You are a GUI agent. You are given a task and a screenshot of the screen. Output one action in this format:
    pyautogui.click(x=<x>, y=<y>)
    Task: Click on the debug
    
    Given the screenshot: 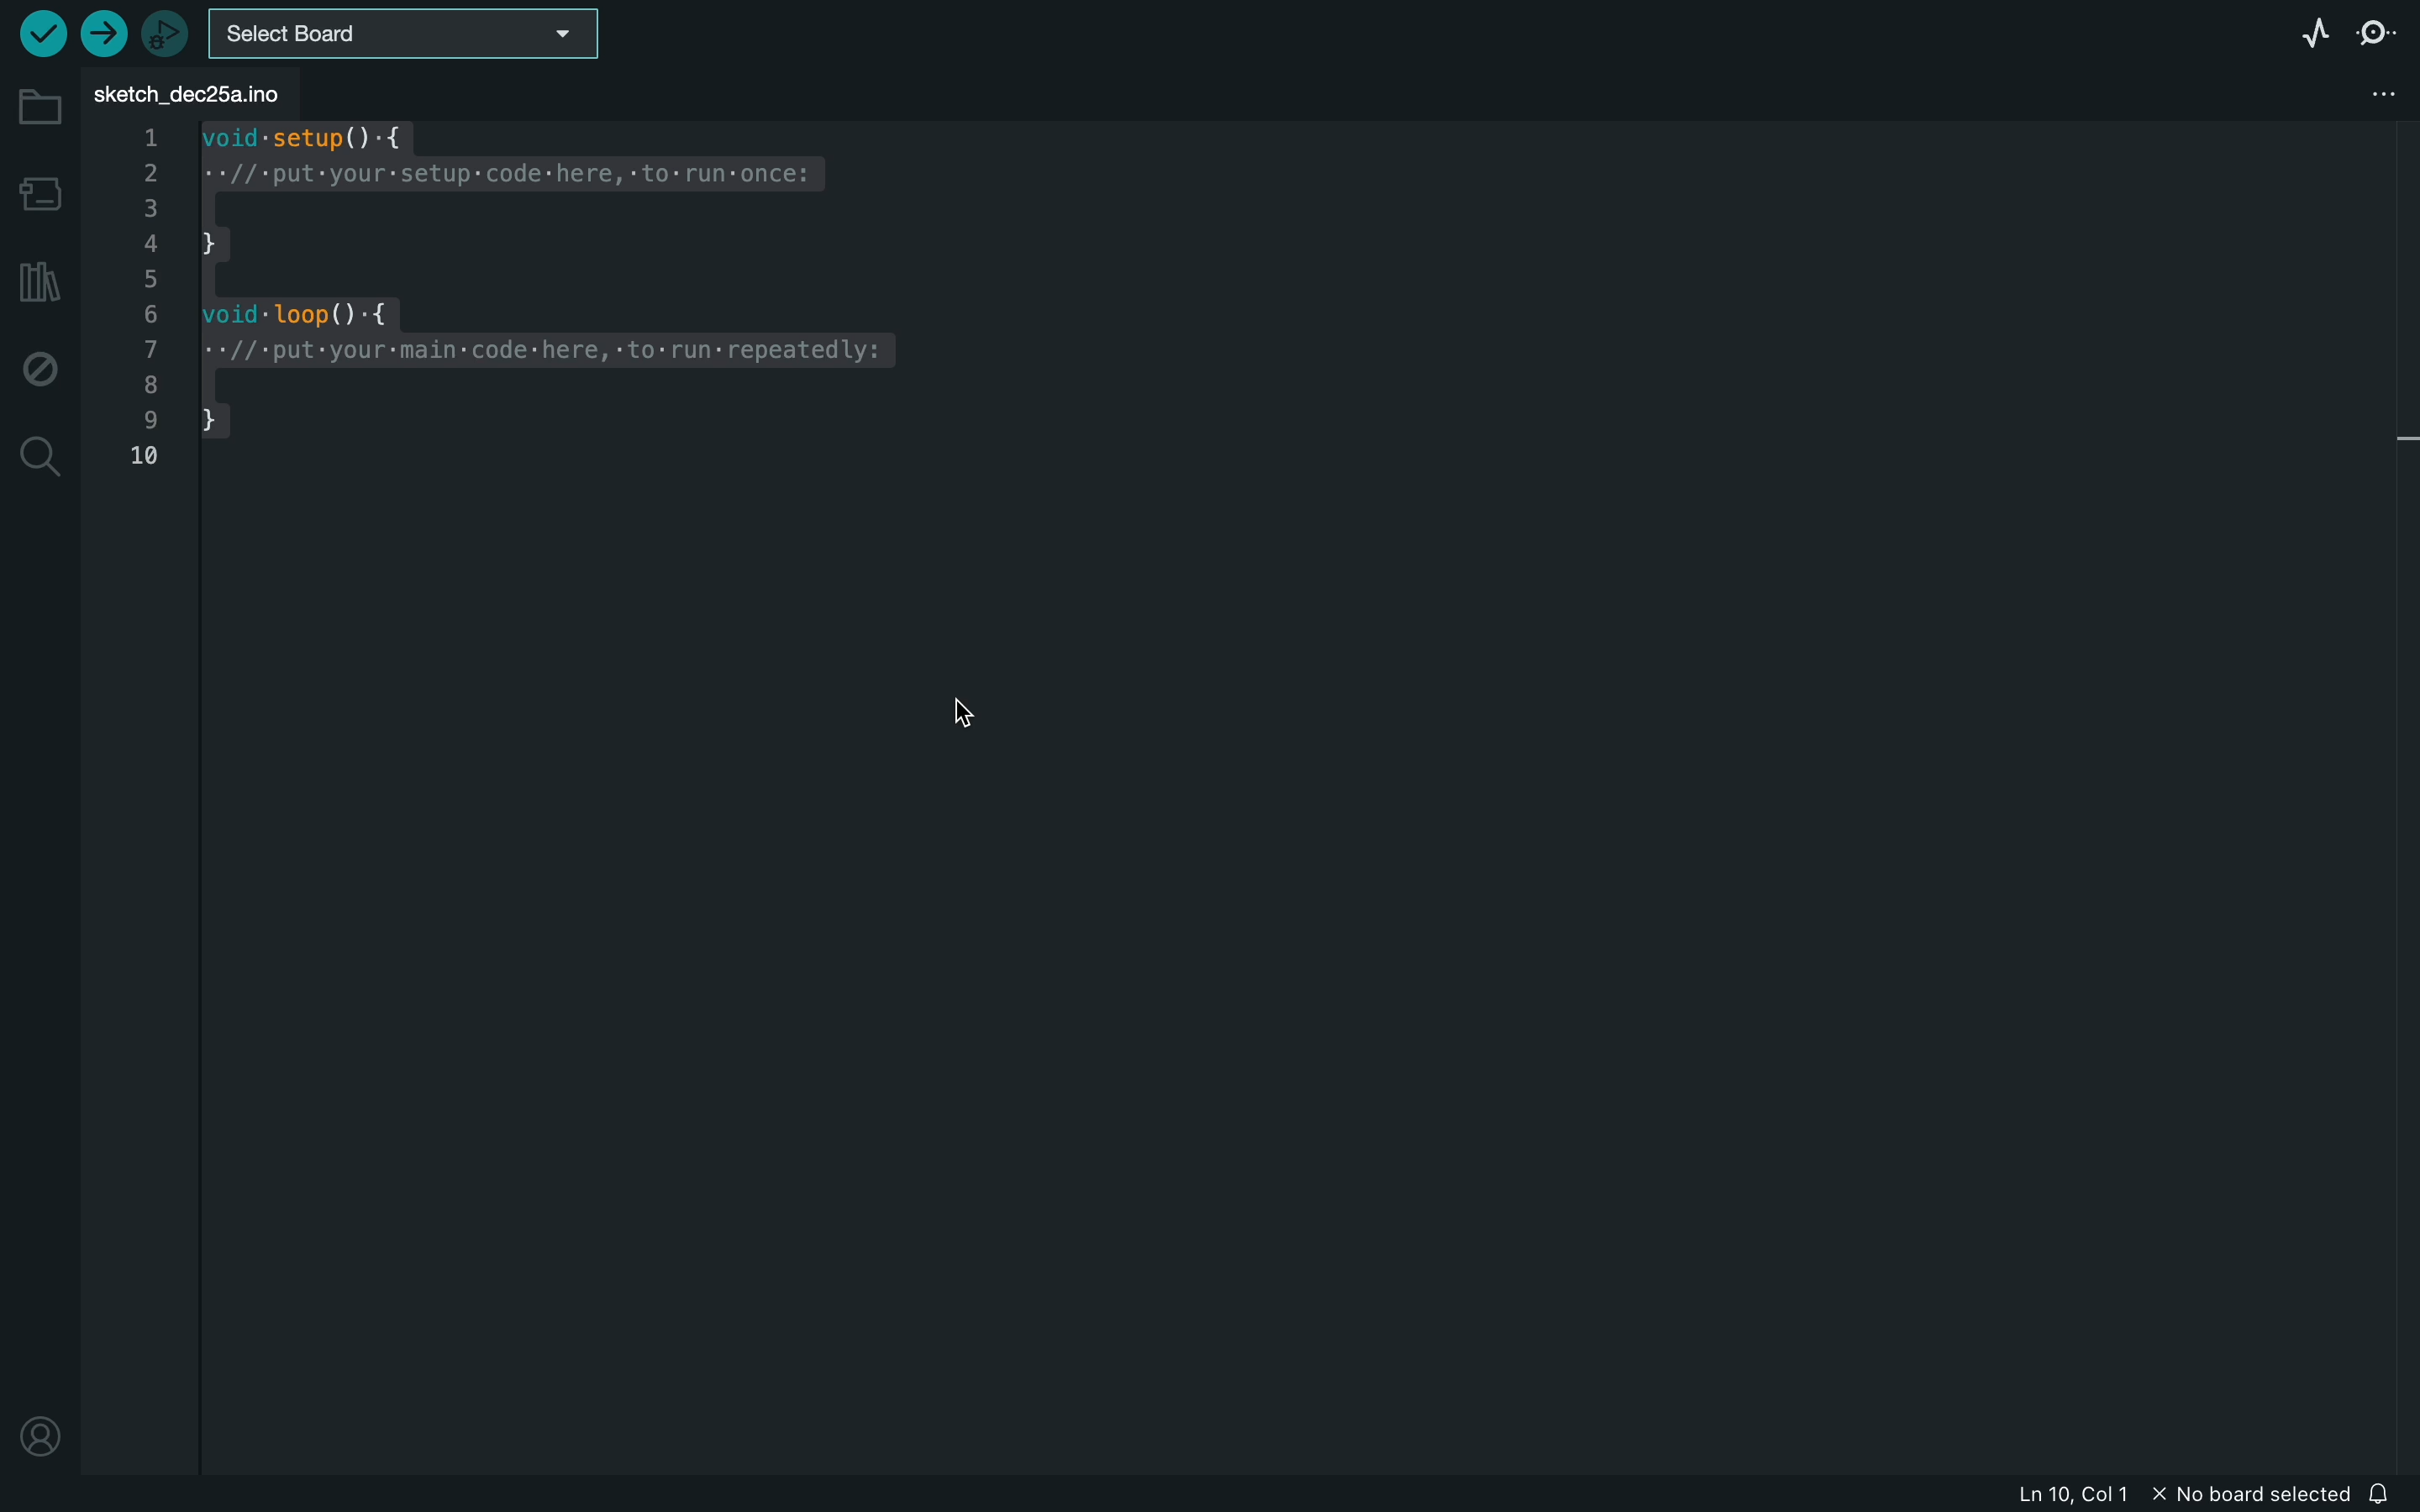 What is the action you would take?
    pyautogui.click(x=40, y=367)
    